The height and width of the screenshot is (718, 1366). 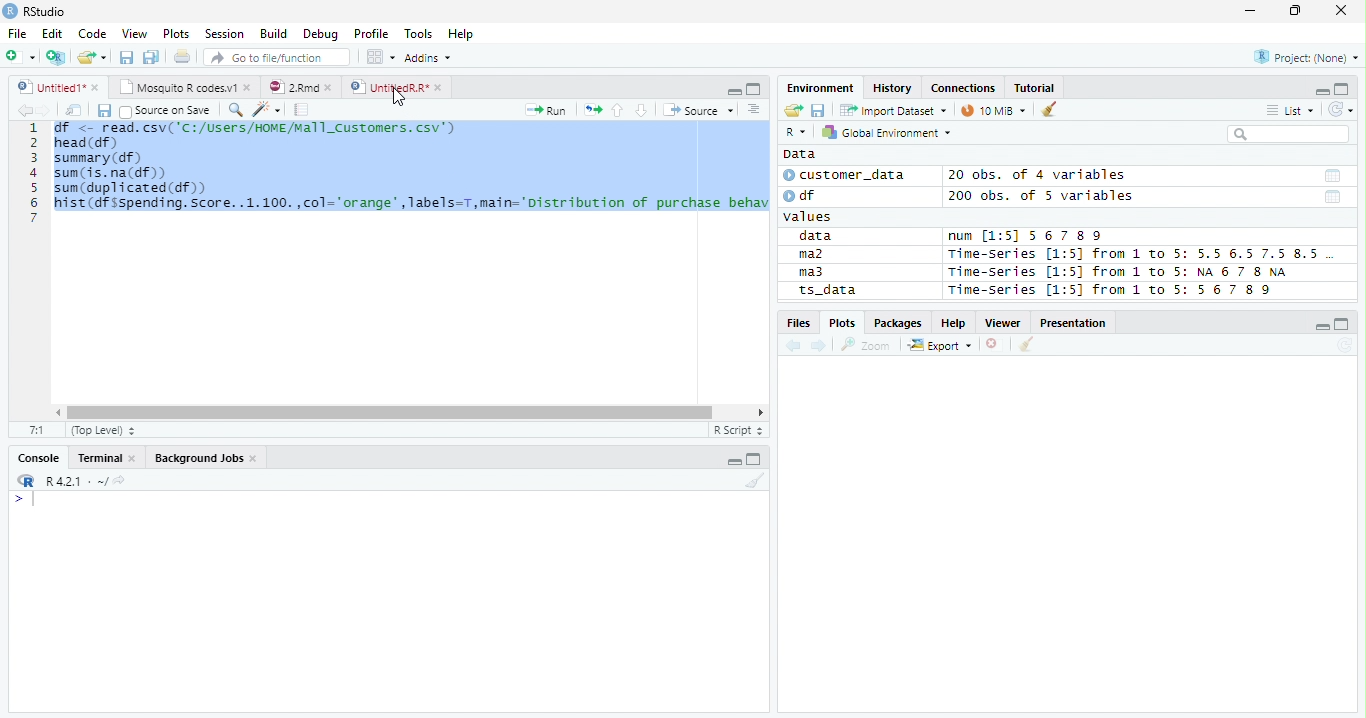 I want to click on Refresh, so click(x=1341, y=107).